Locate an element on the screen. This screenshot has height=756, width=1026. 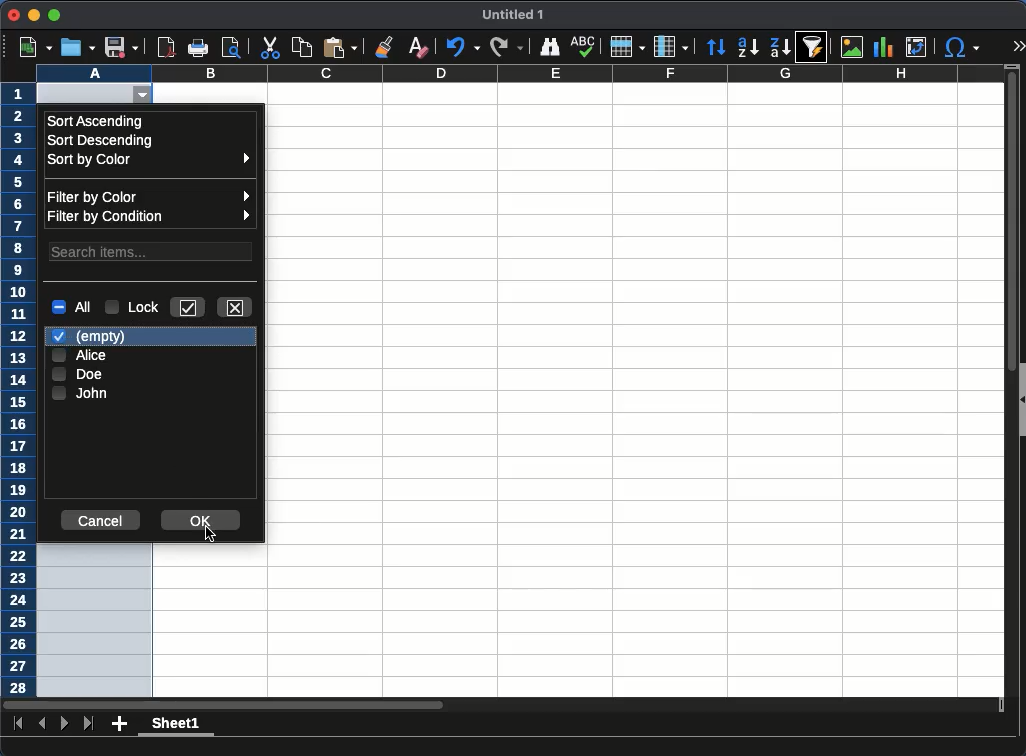
ok is located at coordinates (200, 520).